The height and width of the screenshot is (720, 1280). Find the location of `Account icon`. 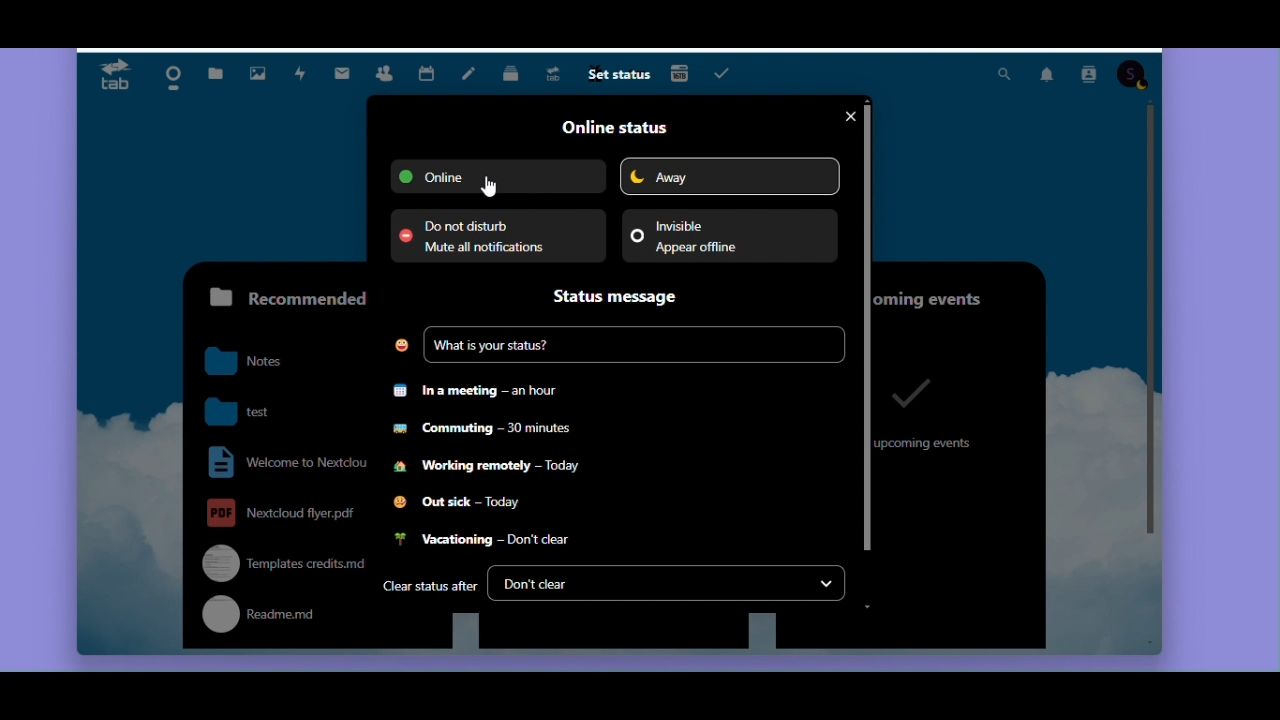

Account icon is located at coordinates (1133, 76).